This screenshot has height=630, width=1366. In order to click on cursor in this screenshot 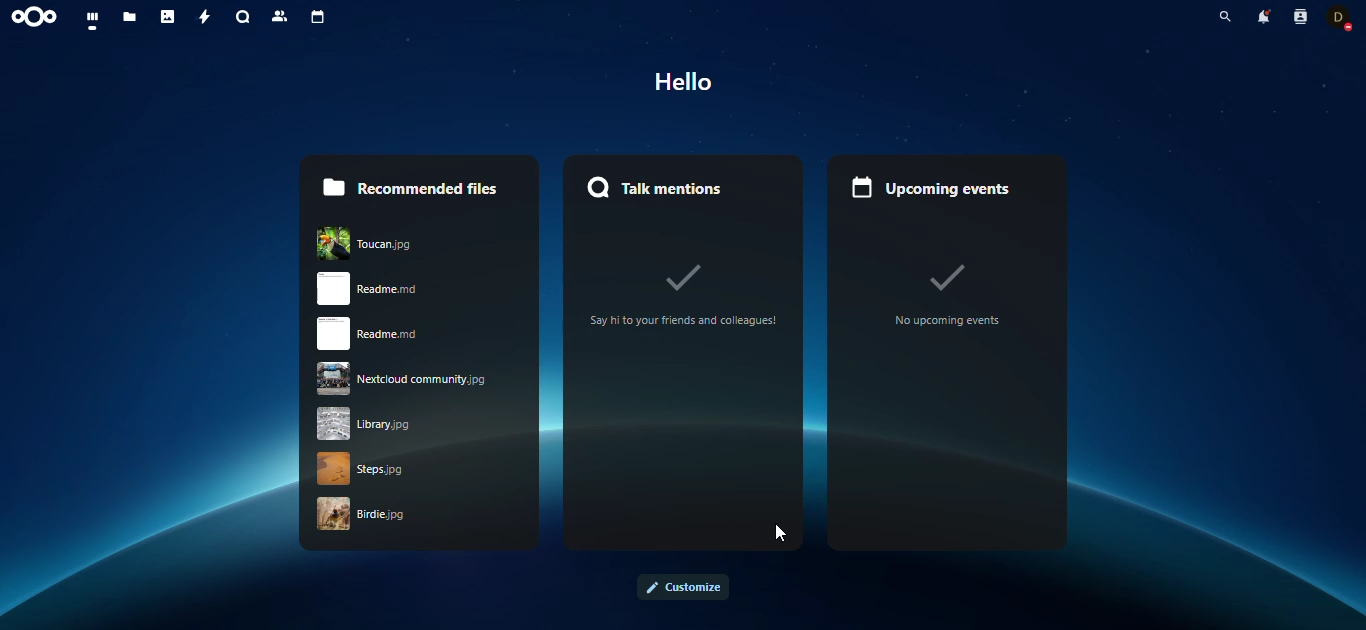, I will do `click(789, 531)`.